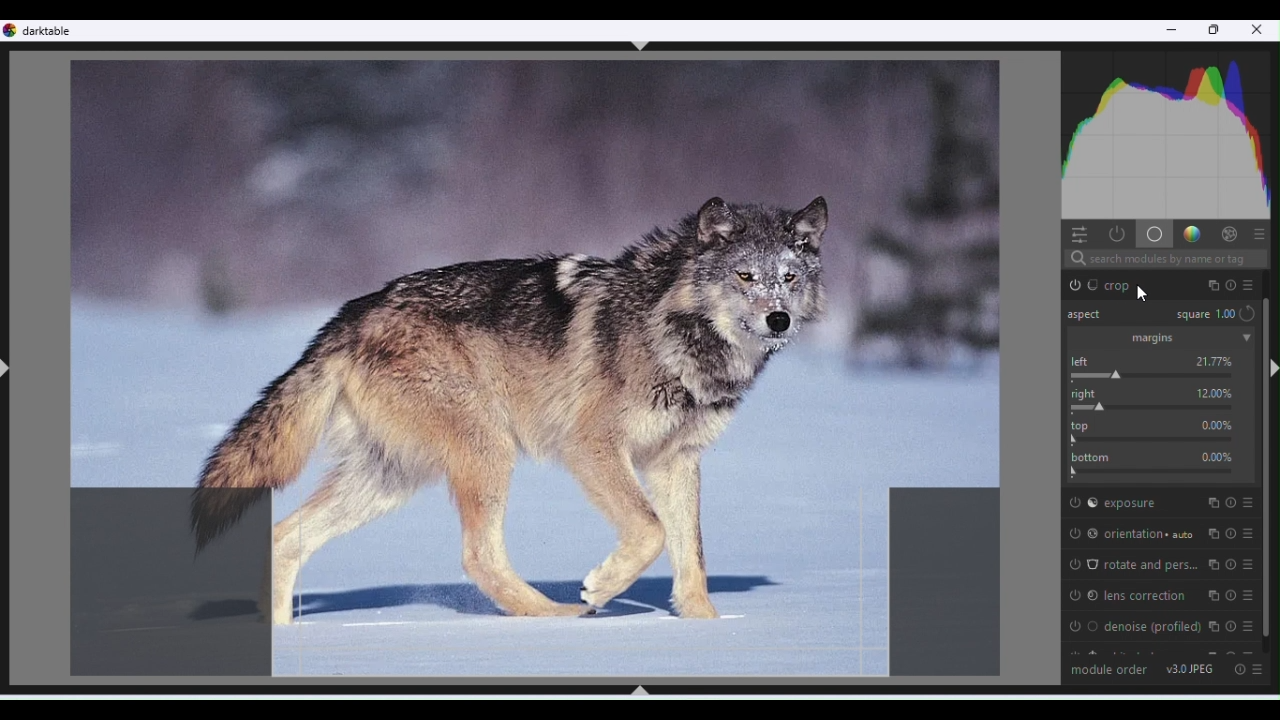 The width and height of the screenshot is (1280, 720). What do you see at coordinates (1161, 470) in the screenshot?
I see `bottom` at bounding box center [1161, 470].